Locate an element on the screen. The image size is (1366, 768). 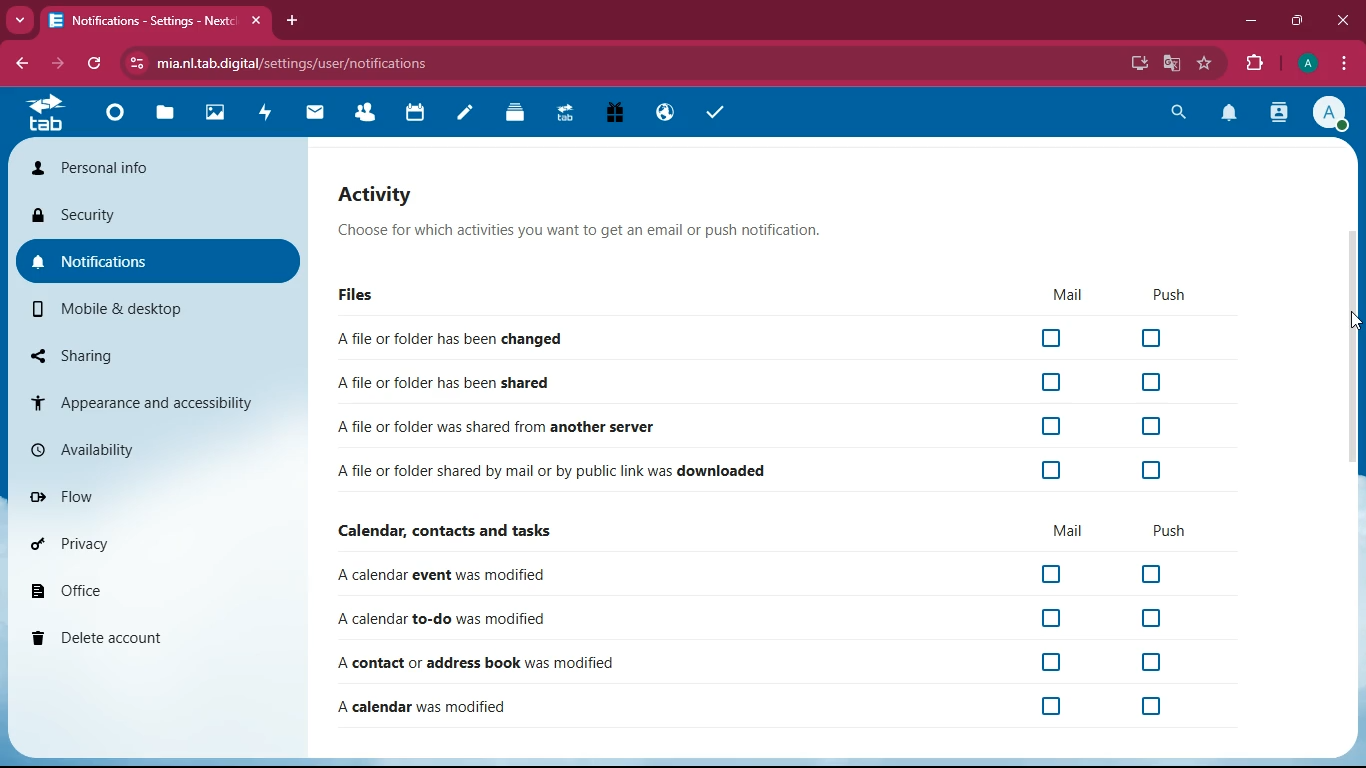
activity is located at coordinates (385, 195).